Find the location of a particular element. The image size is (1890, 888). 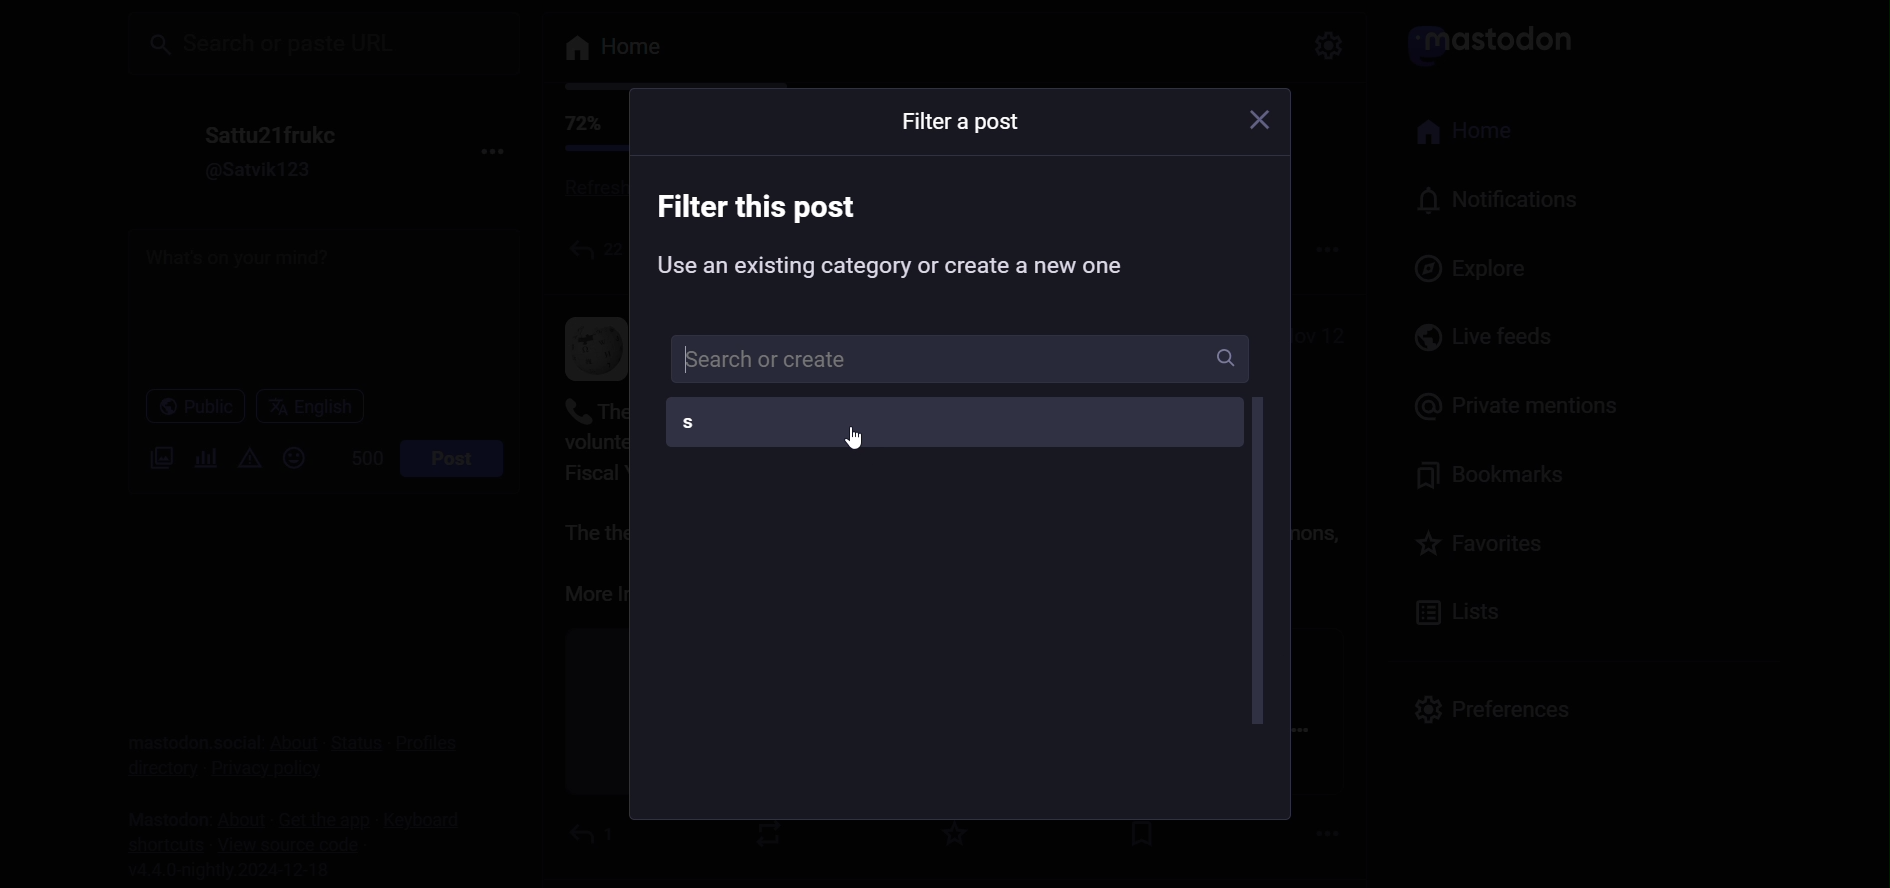

72% is located at coordinates (579, 124).